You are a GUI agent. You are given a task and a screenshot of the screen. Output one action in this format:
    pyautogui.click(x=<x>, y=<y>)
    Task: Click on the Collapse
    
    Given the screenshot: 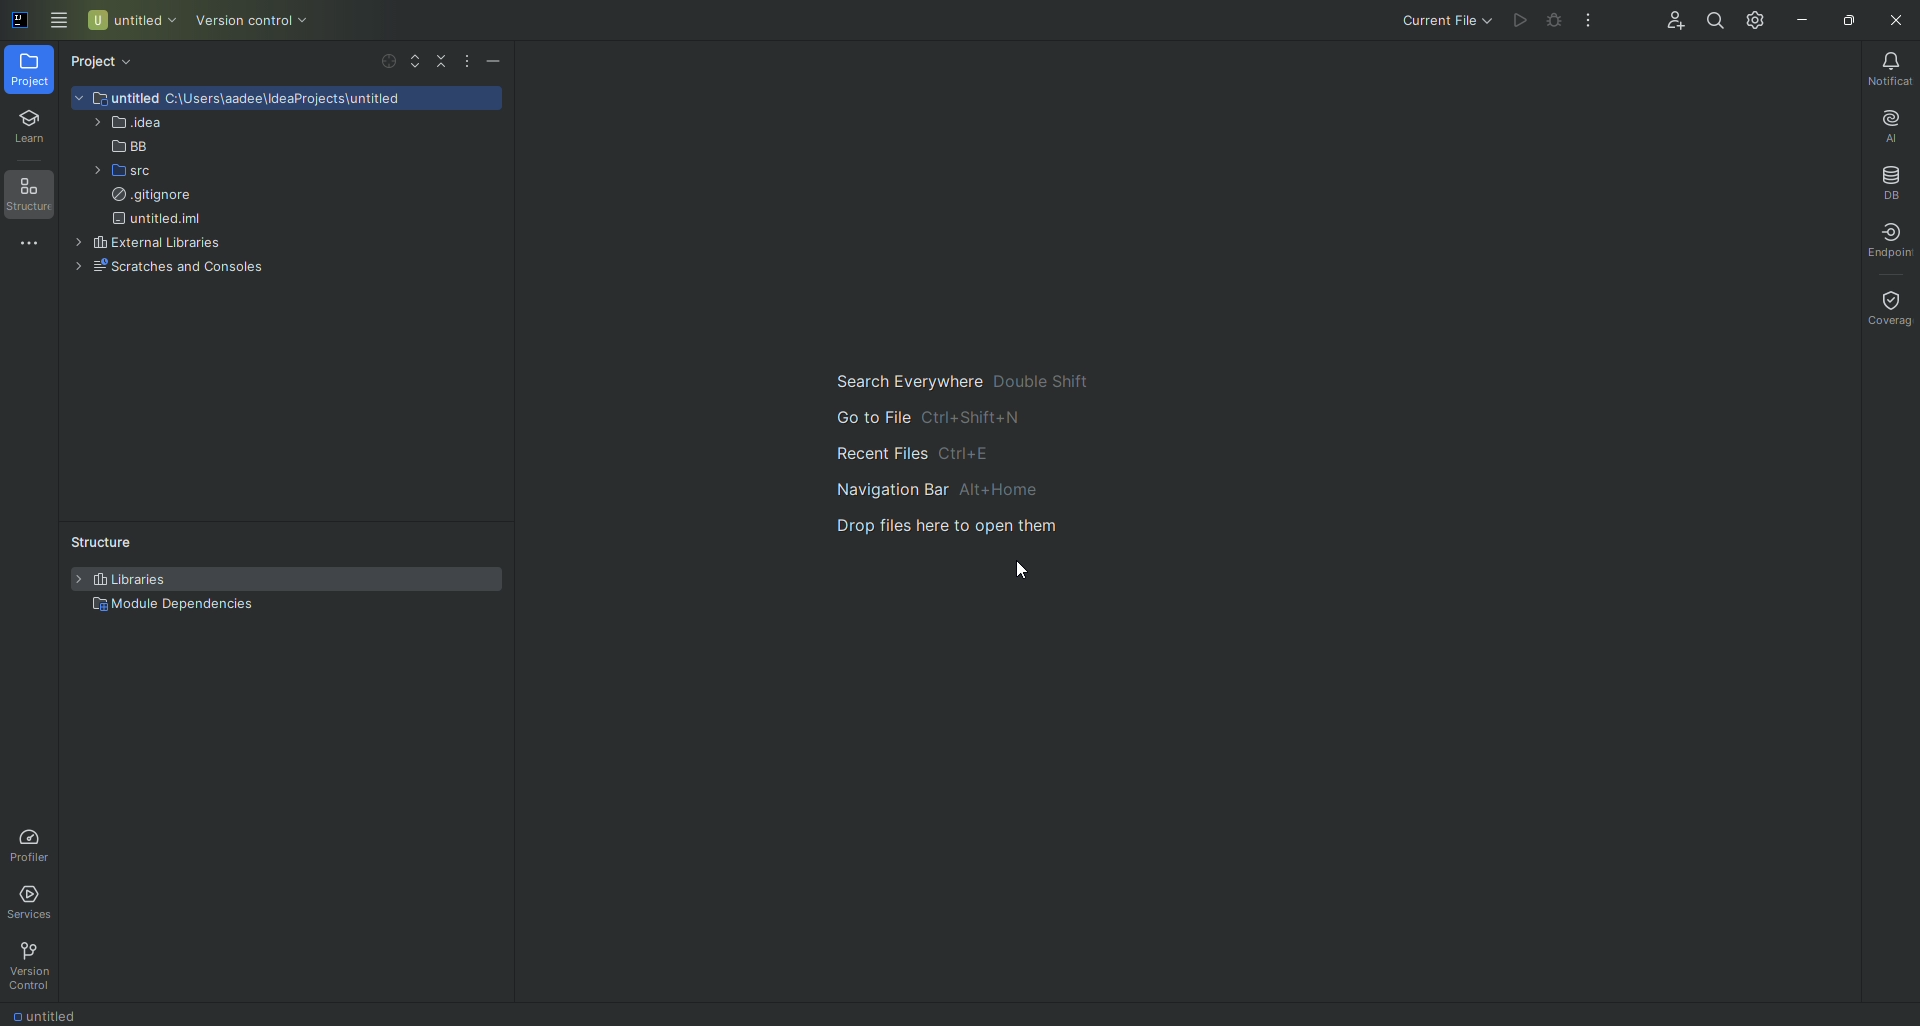 What is the action you would take?
    pyautogui.click(x=441, y=62)
    